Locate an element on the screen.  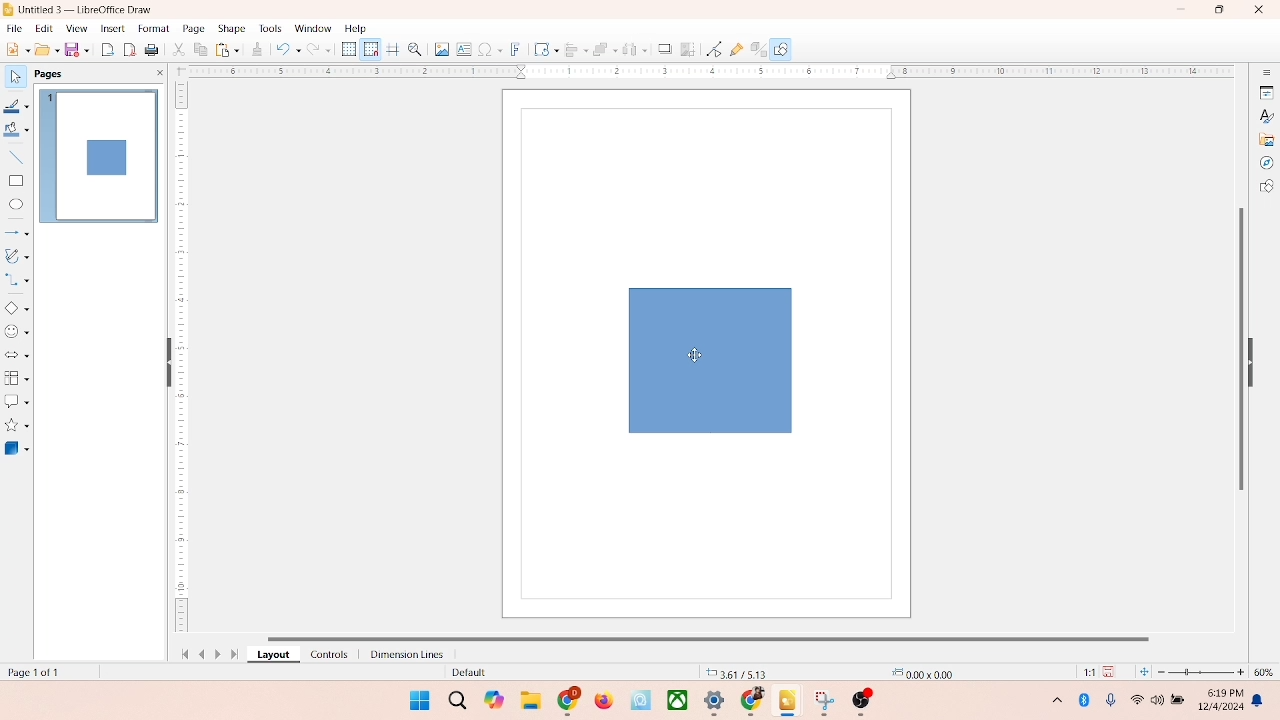
layout is located at coordinates (272, 655).